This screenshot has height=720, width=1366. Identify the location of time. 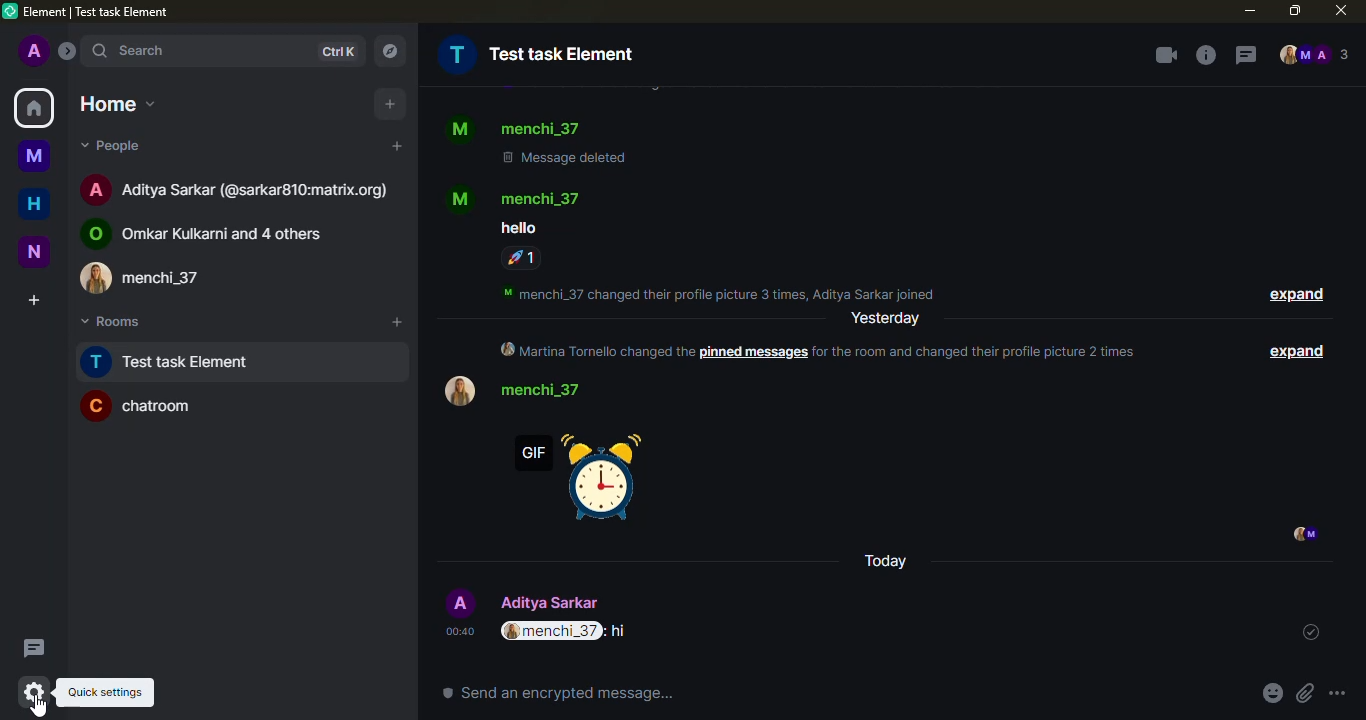
(460, 632).